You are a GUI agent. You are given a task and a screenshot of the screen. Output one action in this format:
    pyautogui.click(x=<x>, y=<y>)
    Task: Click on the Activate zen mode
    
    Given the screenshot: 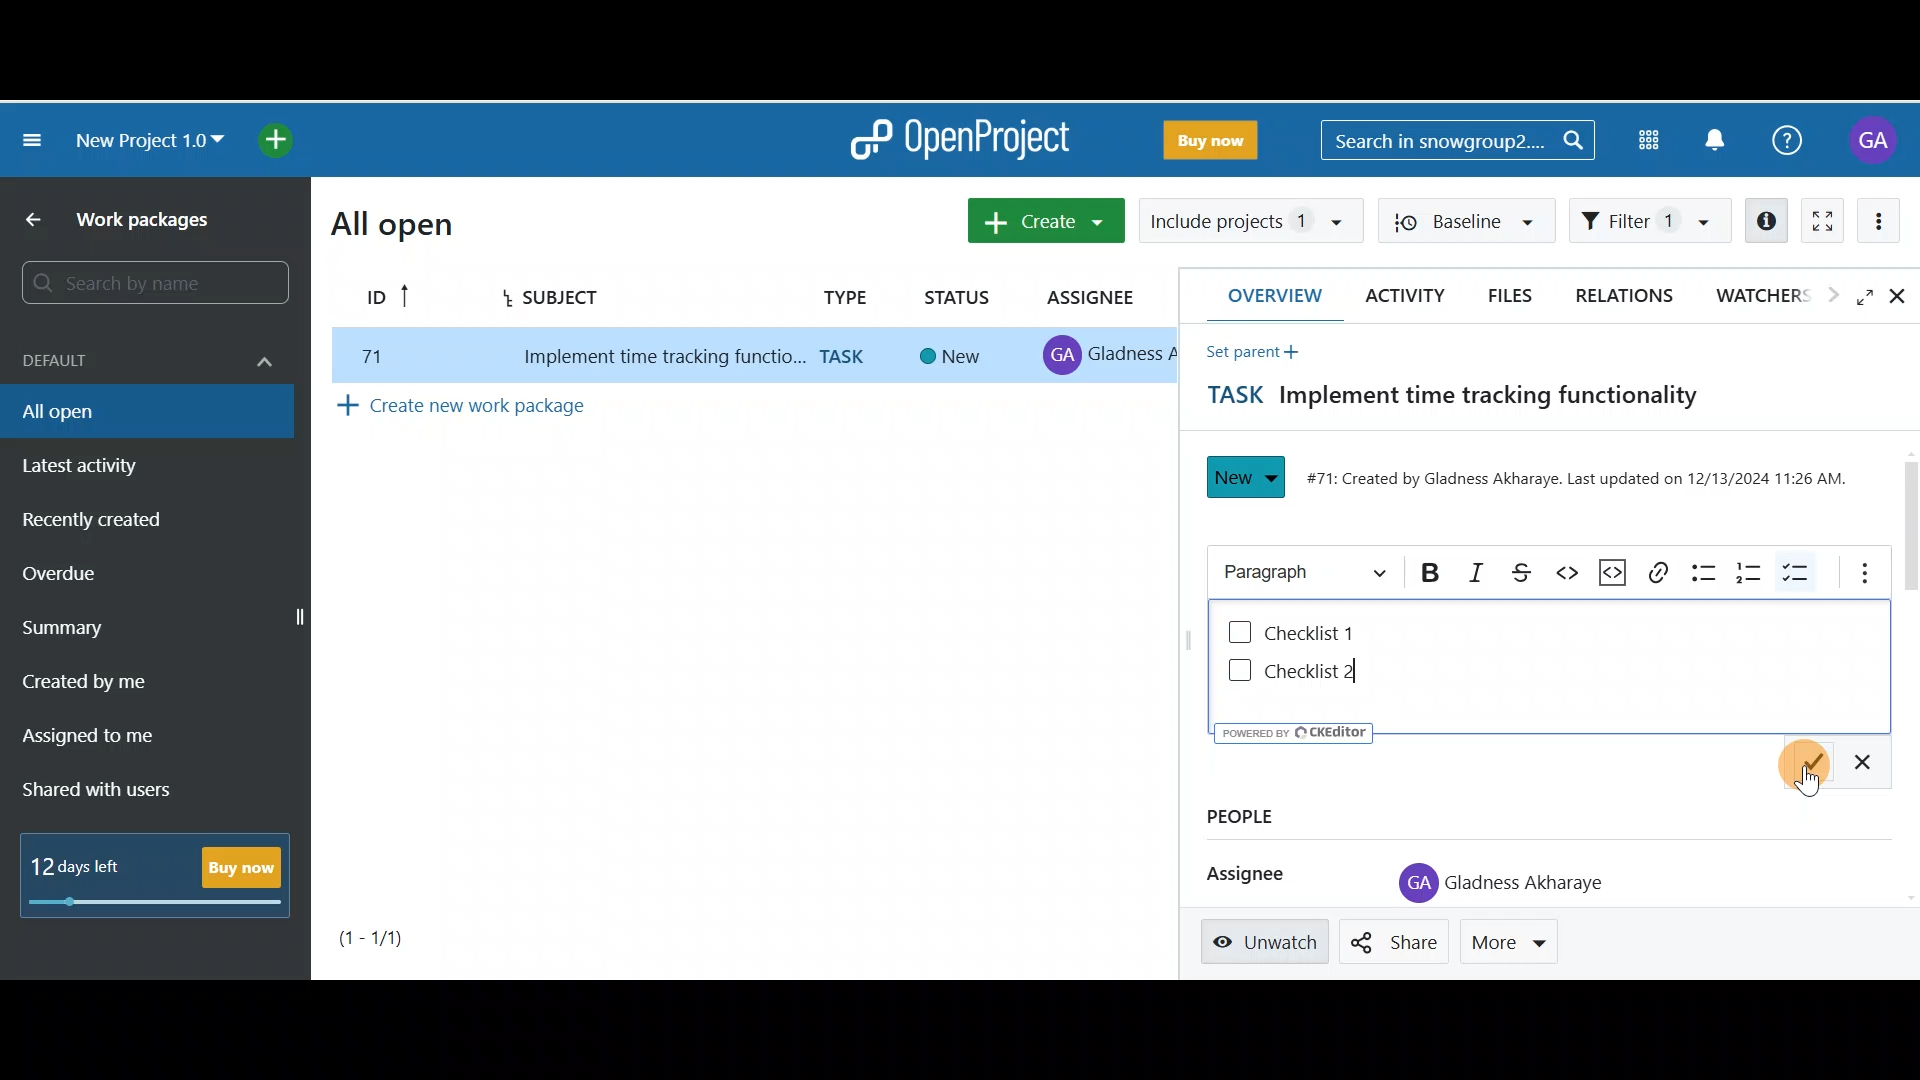 What is the action you would take?
    pyautogui.click(x=1825, y=221)
    